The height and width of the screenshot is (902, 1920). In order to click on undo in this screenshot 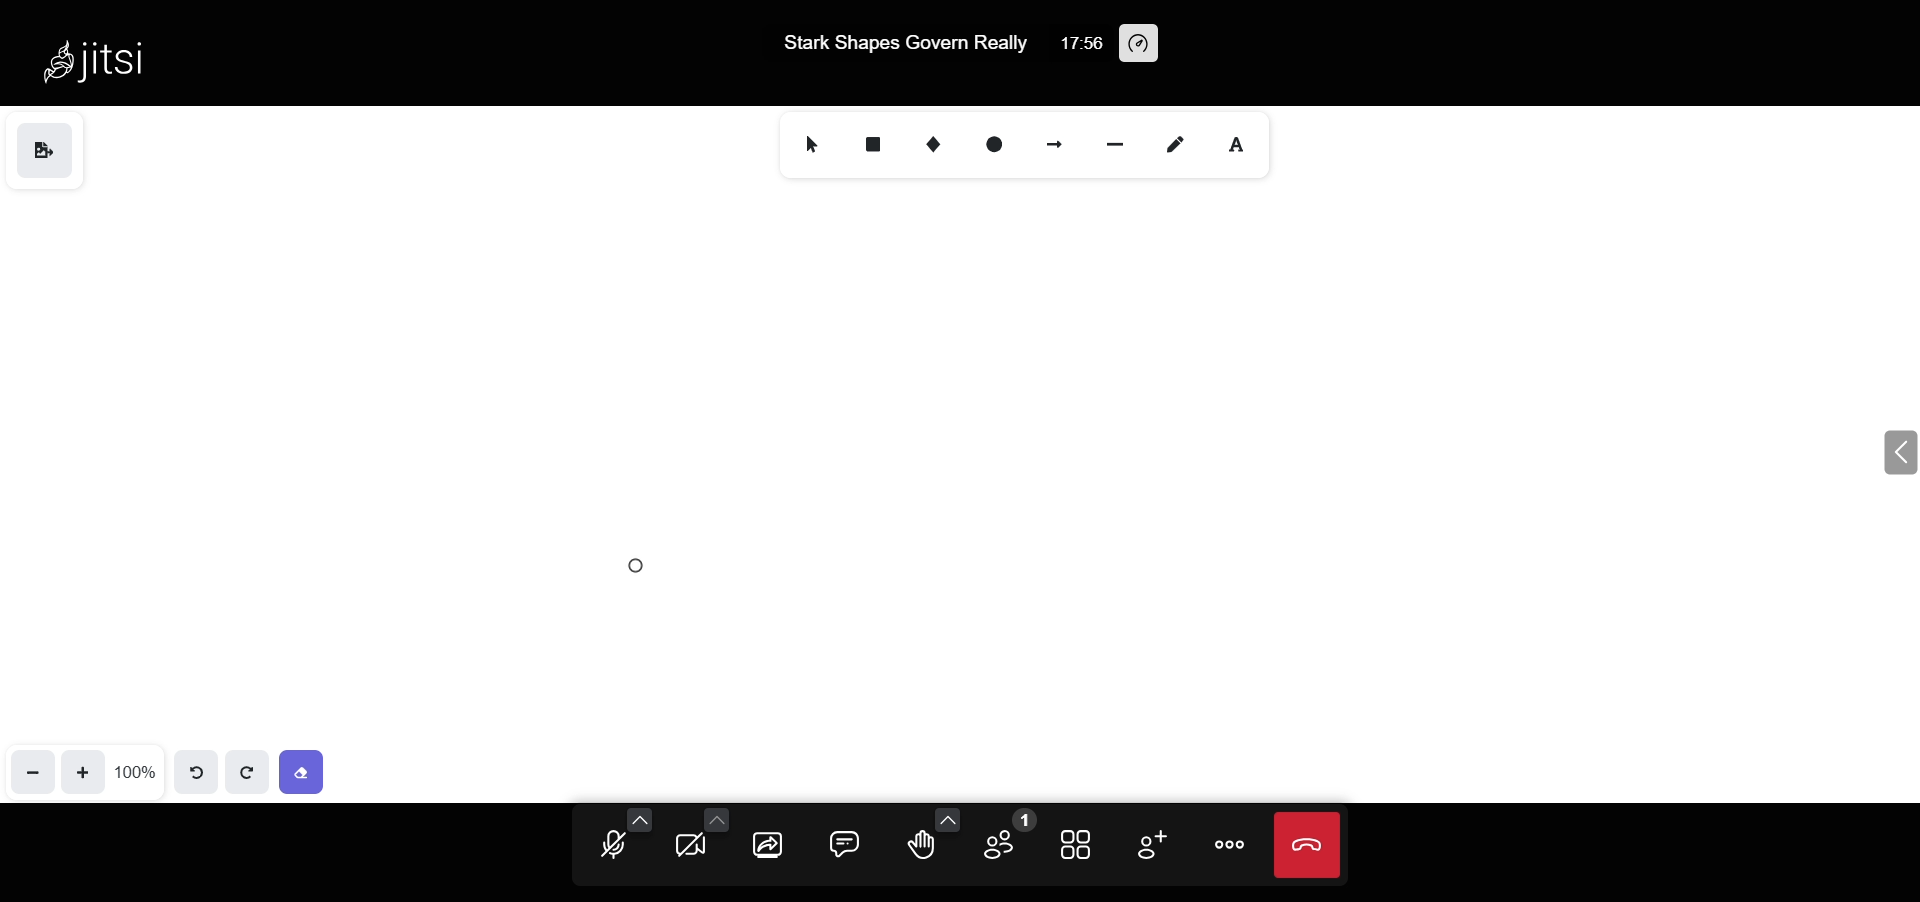, I will do `click(196, 771)`.